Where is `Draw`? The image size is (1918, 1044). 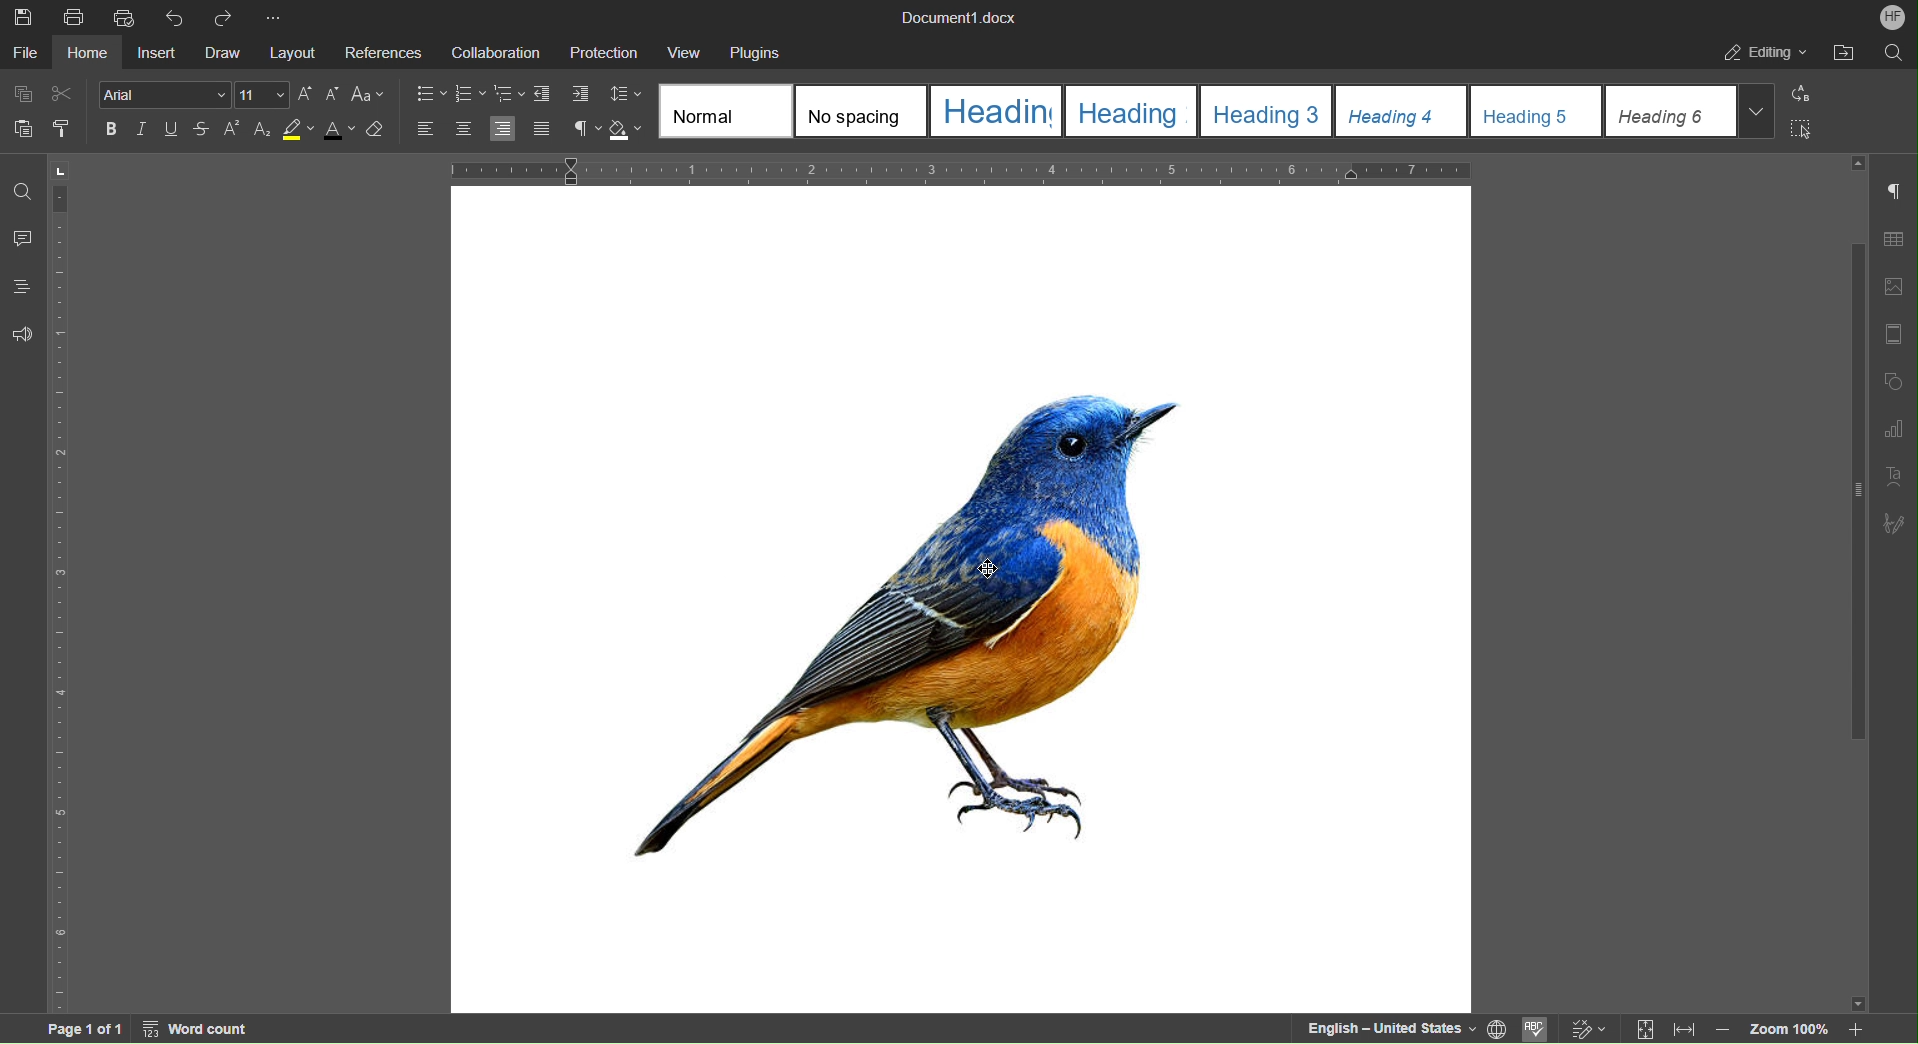
Draw is located at coordinates (218, 55).